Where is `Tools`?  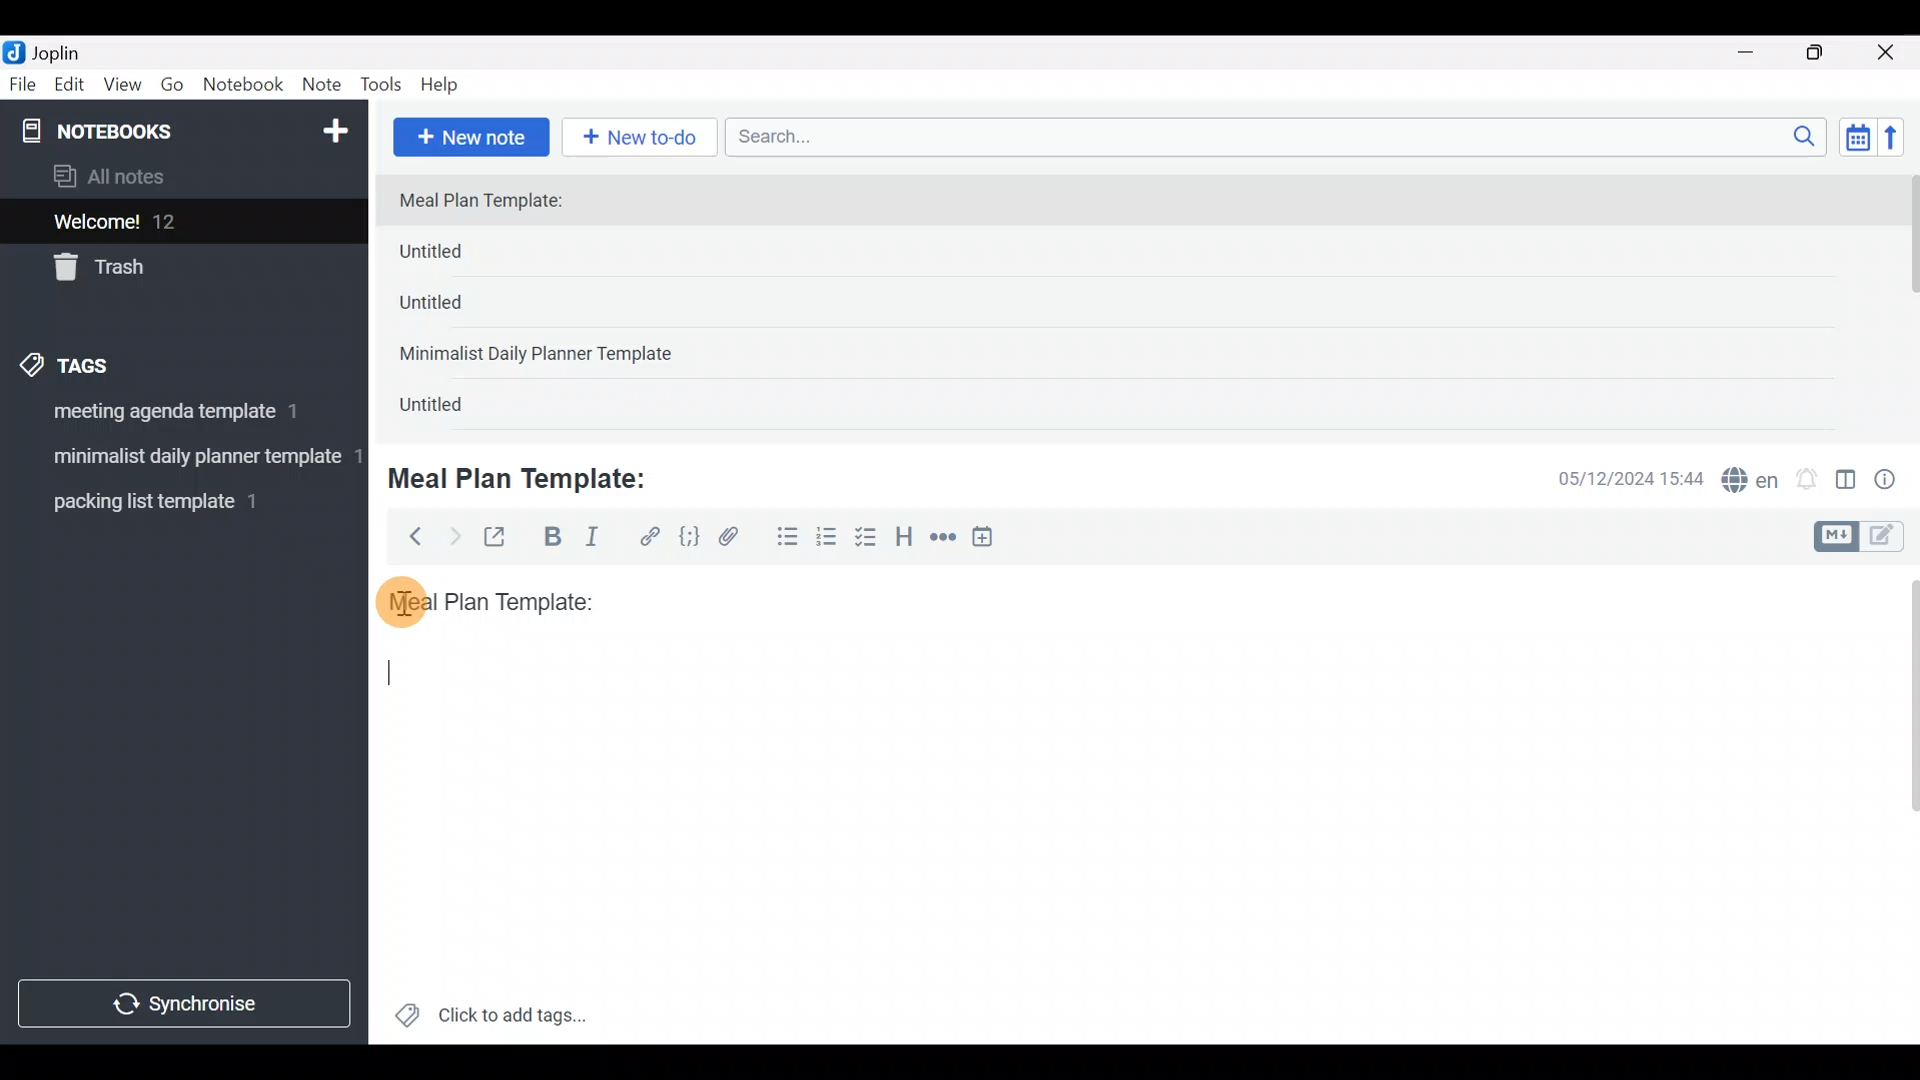 Tools is located at coordinates (382, 86).